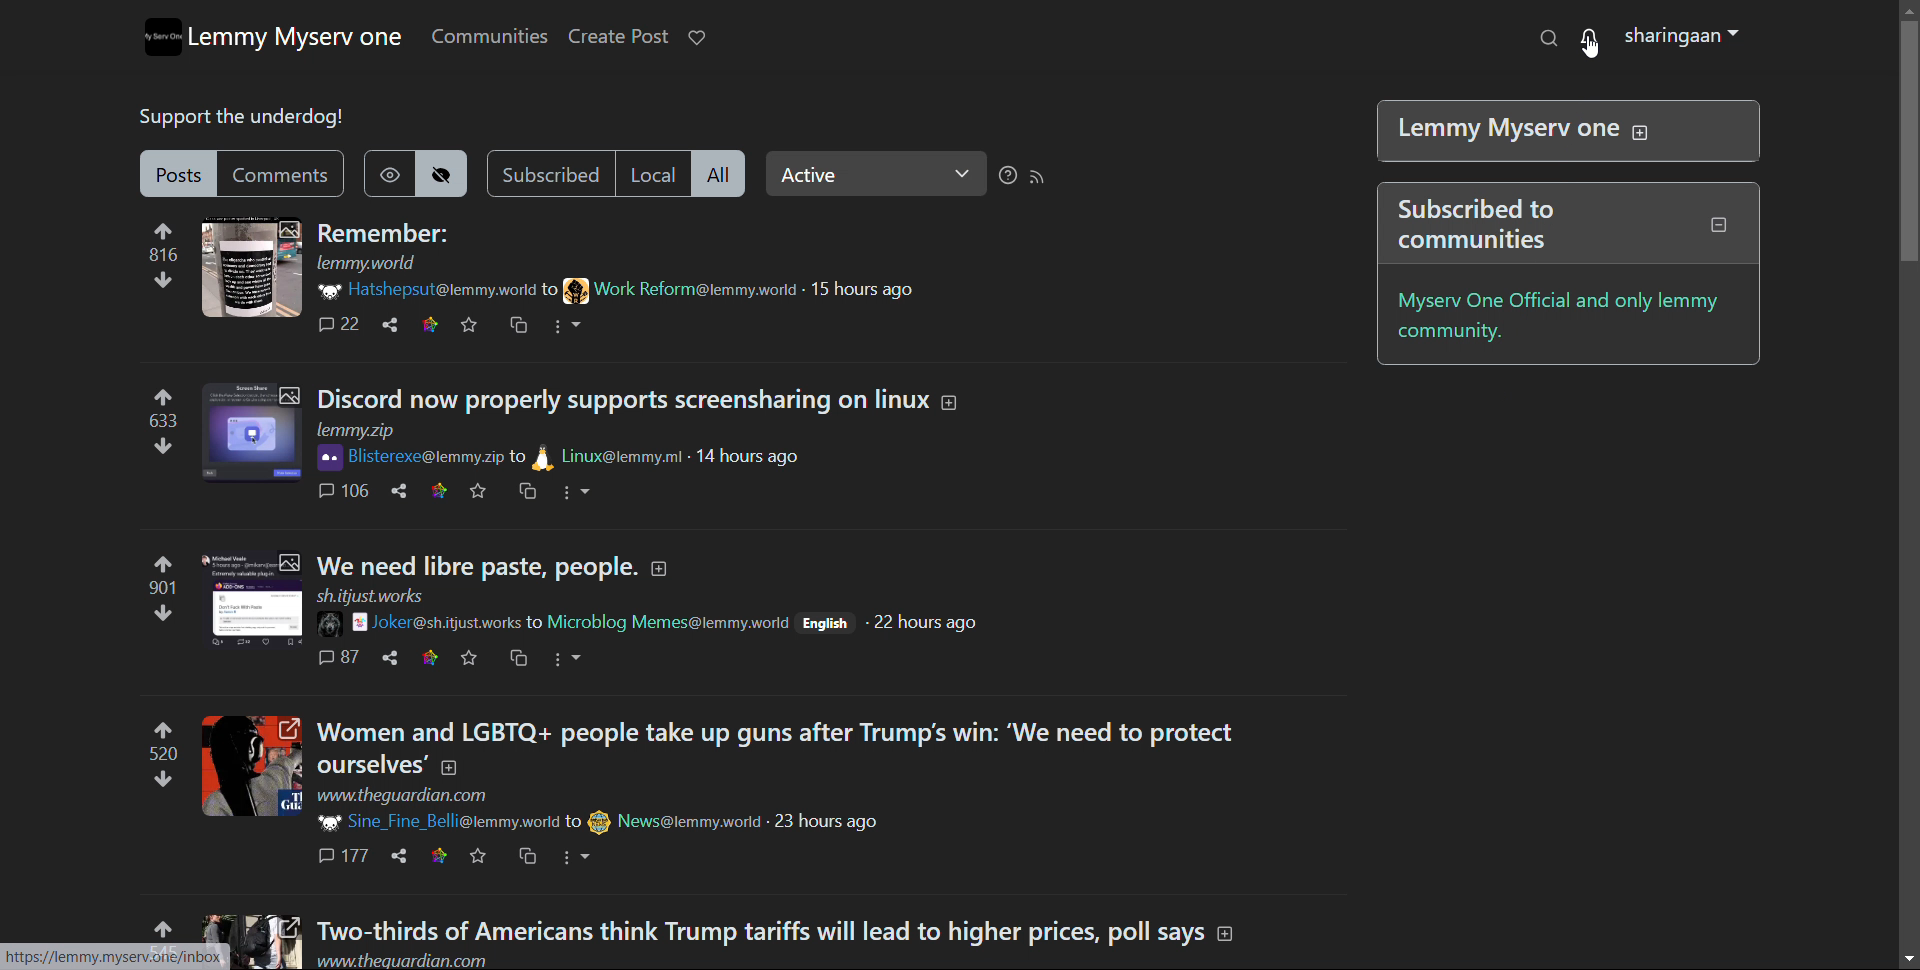 Image resolution: width=1920 pixels, height=970 pixels. I want to click on Expand here, so click(252, 924).